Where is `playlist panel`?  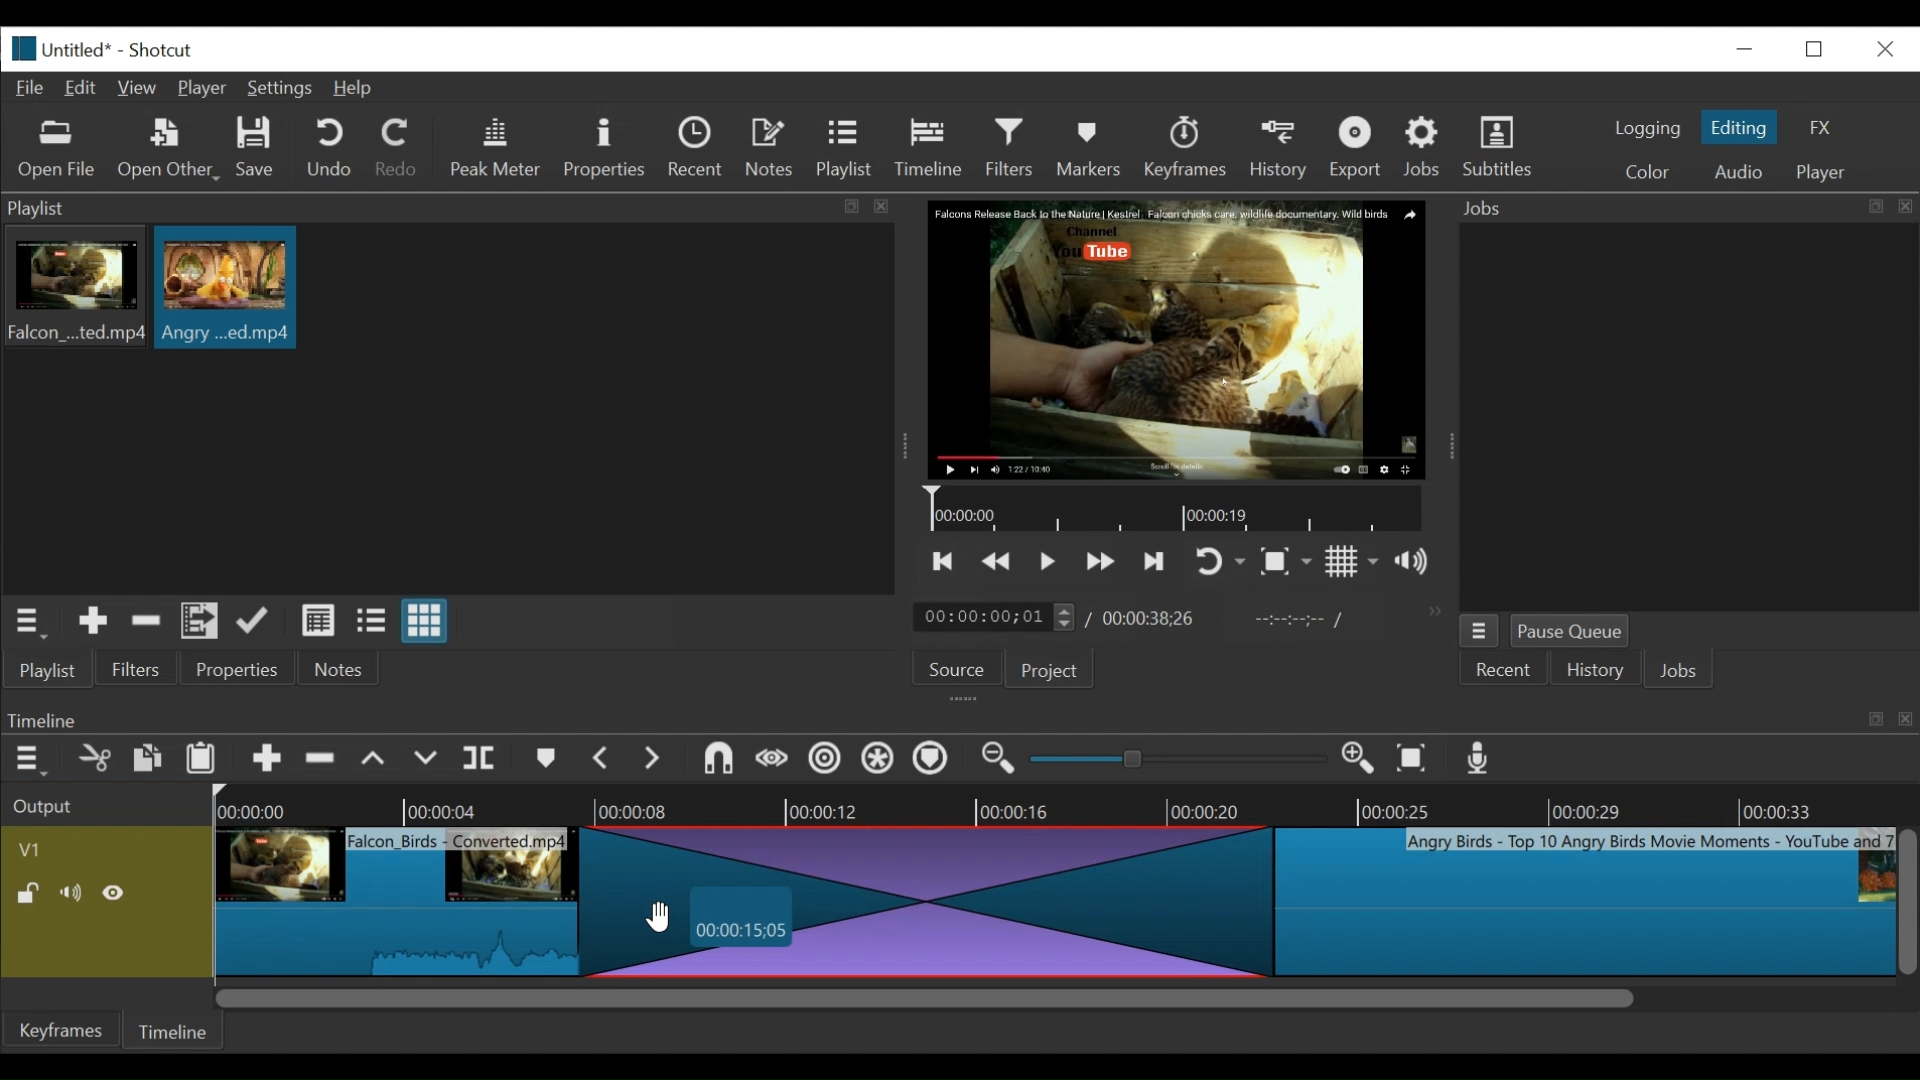 playlist panel is located at coordinates (440, 208).